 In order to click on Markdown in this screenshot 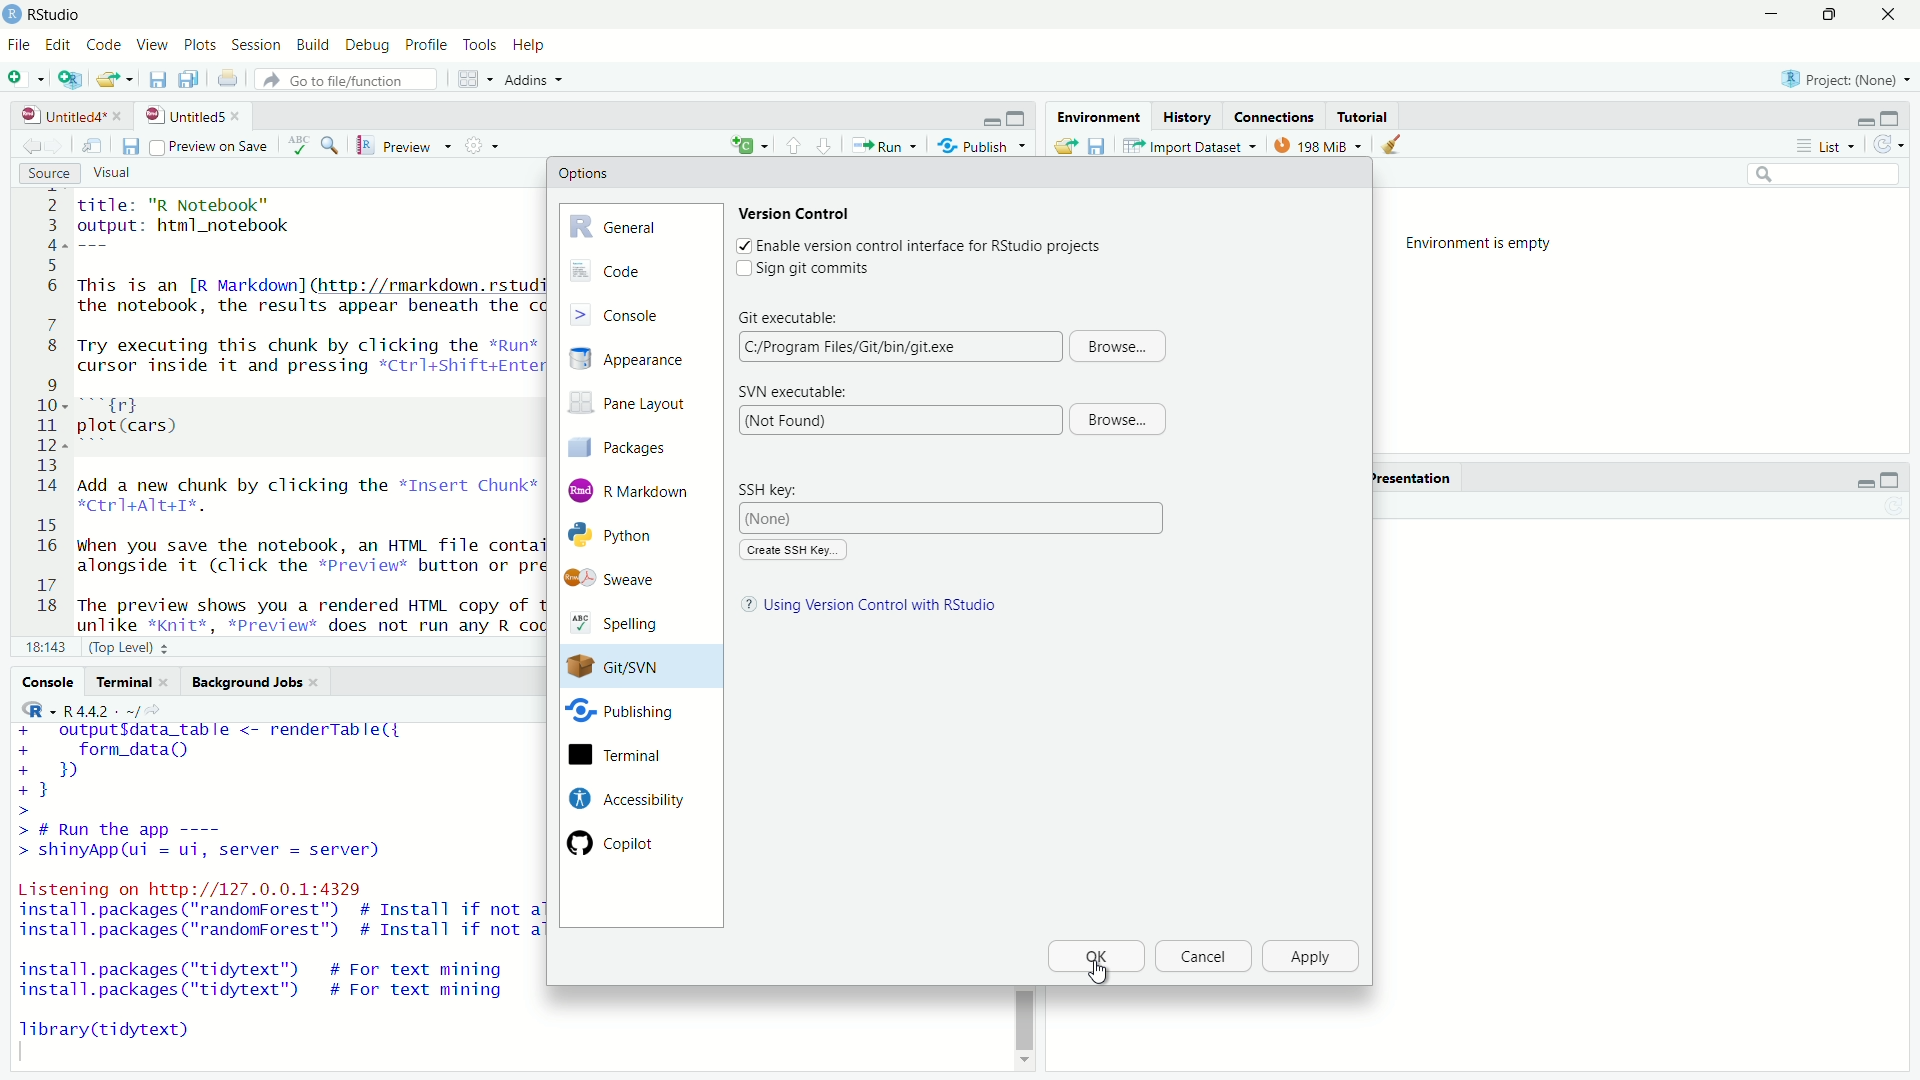, I will do `click(633, 489)`.